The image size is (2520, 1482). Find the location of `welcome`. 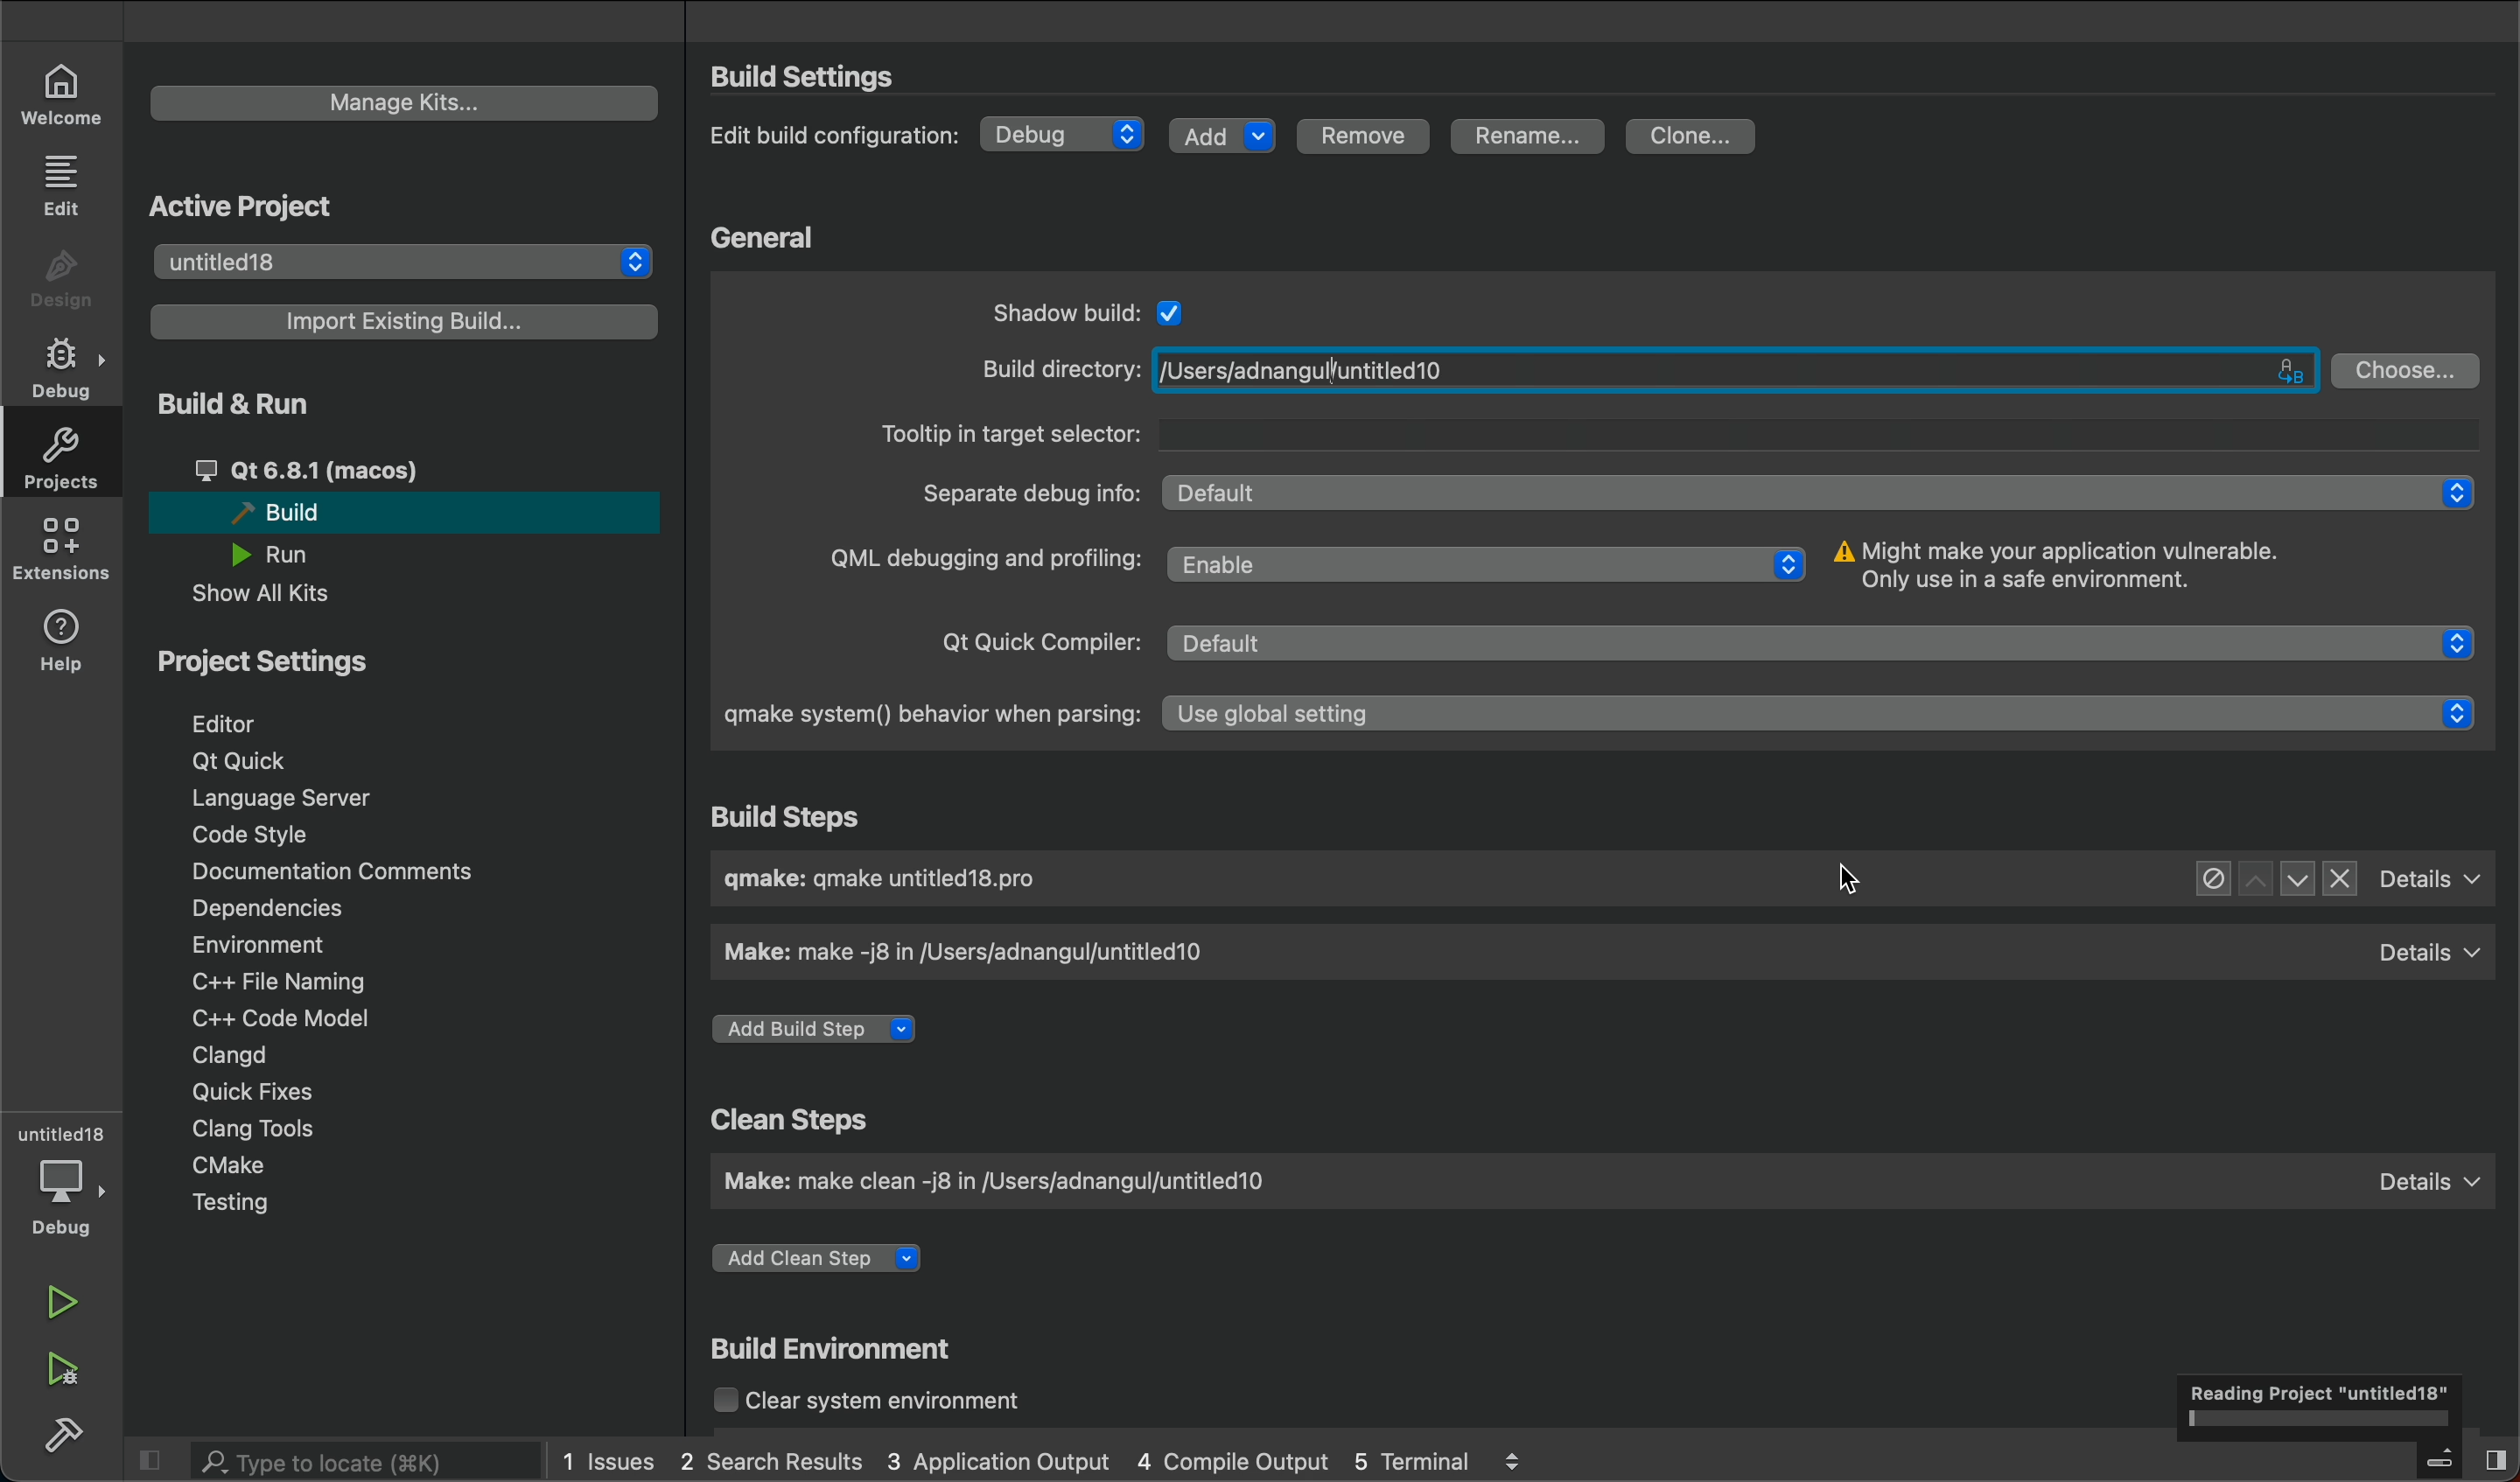

welcome is located at coordinates (62, 88).